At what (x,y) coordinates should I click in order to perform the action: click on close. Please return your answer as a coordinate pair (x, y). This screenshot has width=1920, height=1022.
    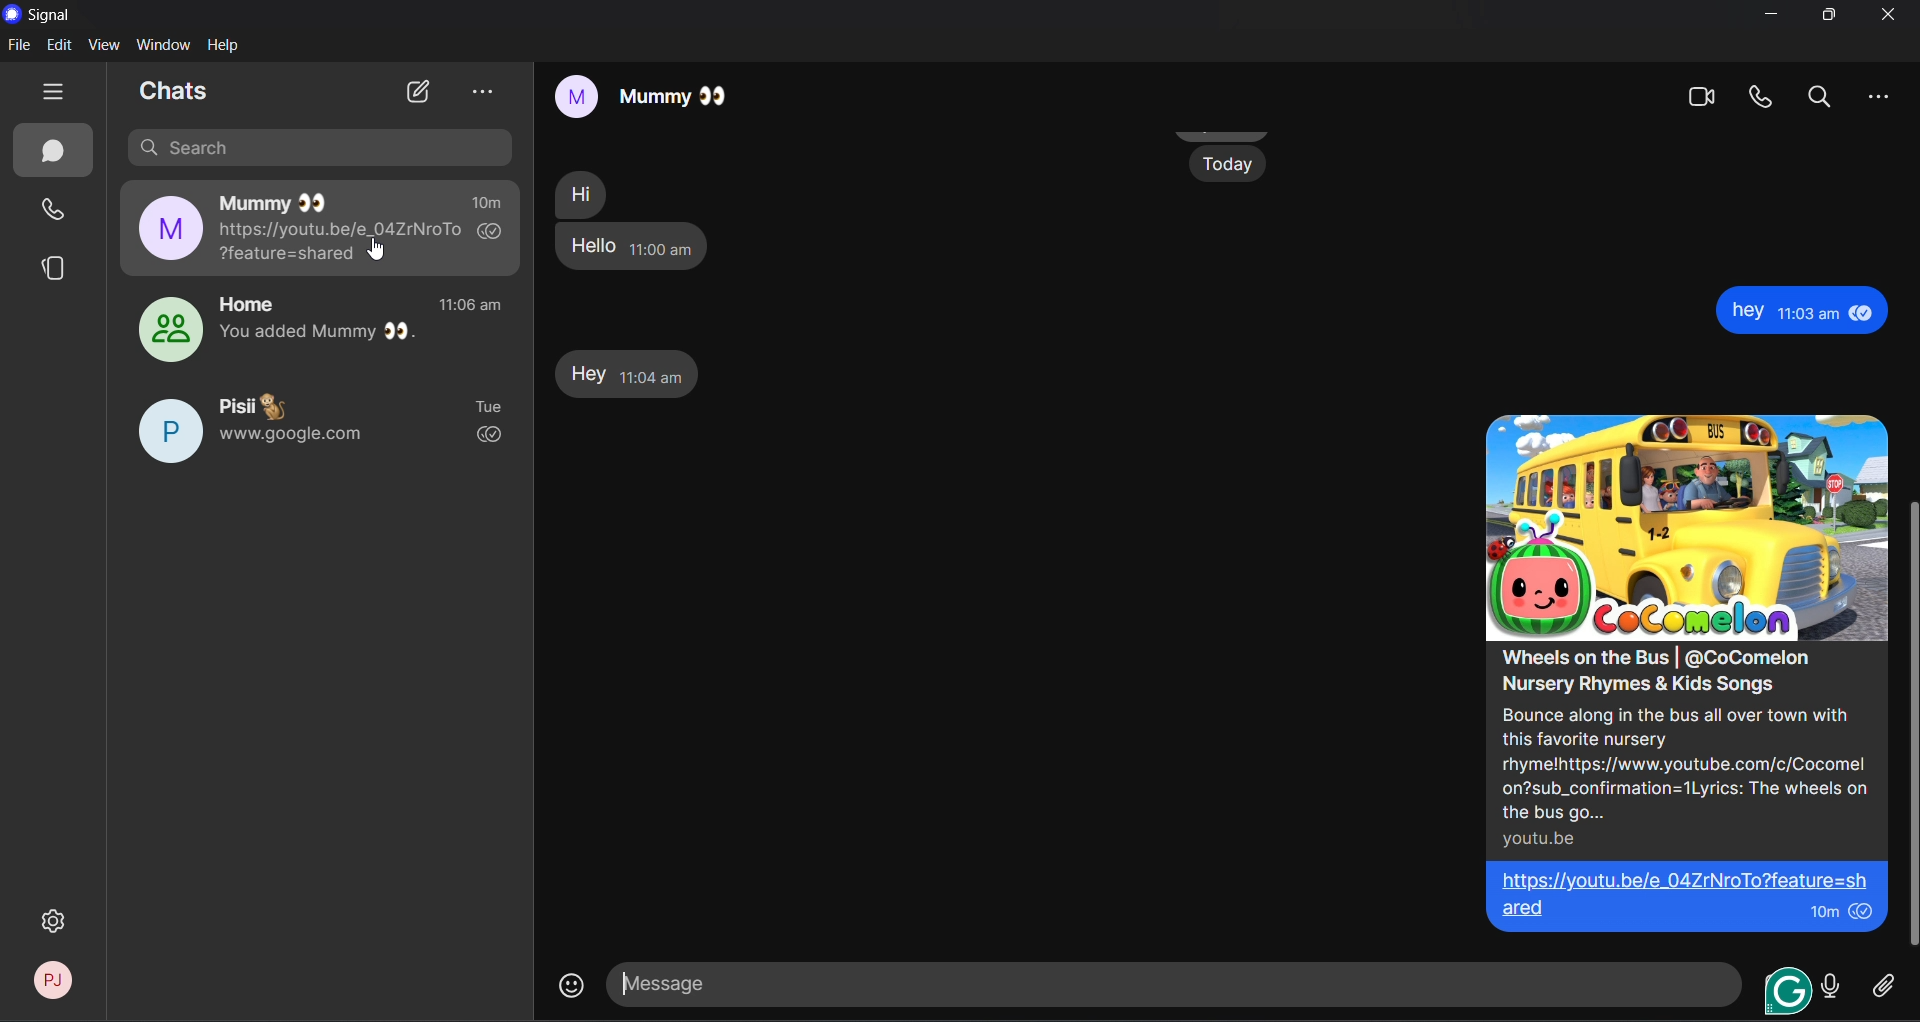
    Looking at the image, I should click on (1888, 16).